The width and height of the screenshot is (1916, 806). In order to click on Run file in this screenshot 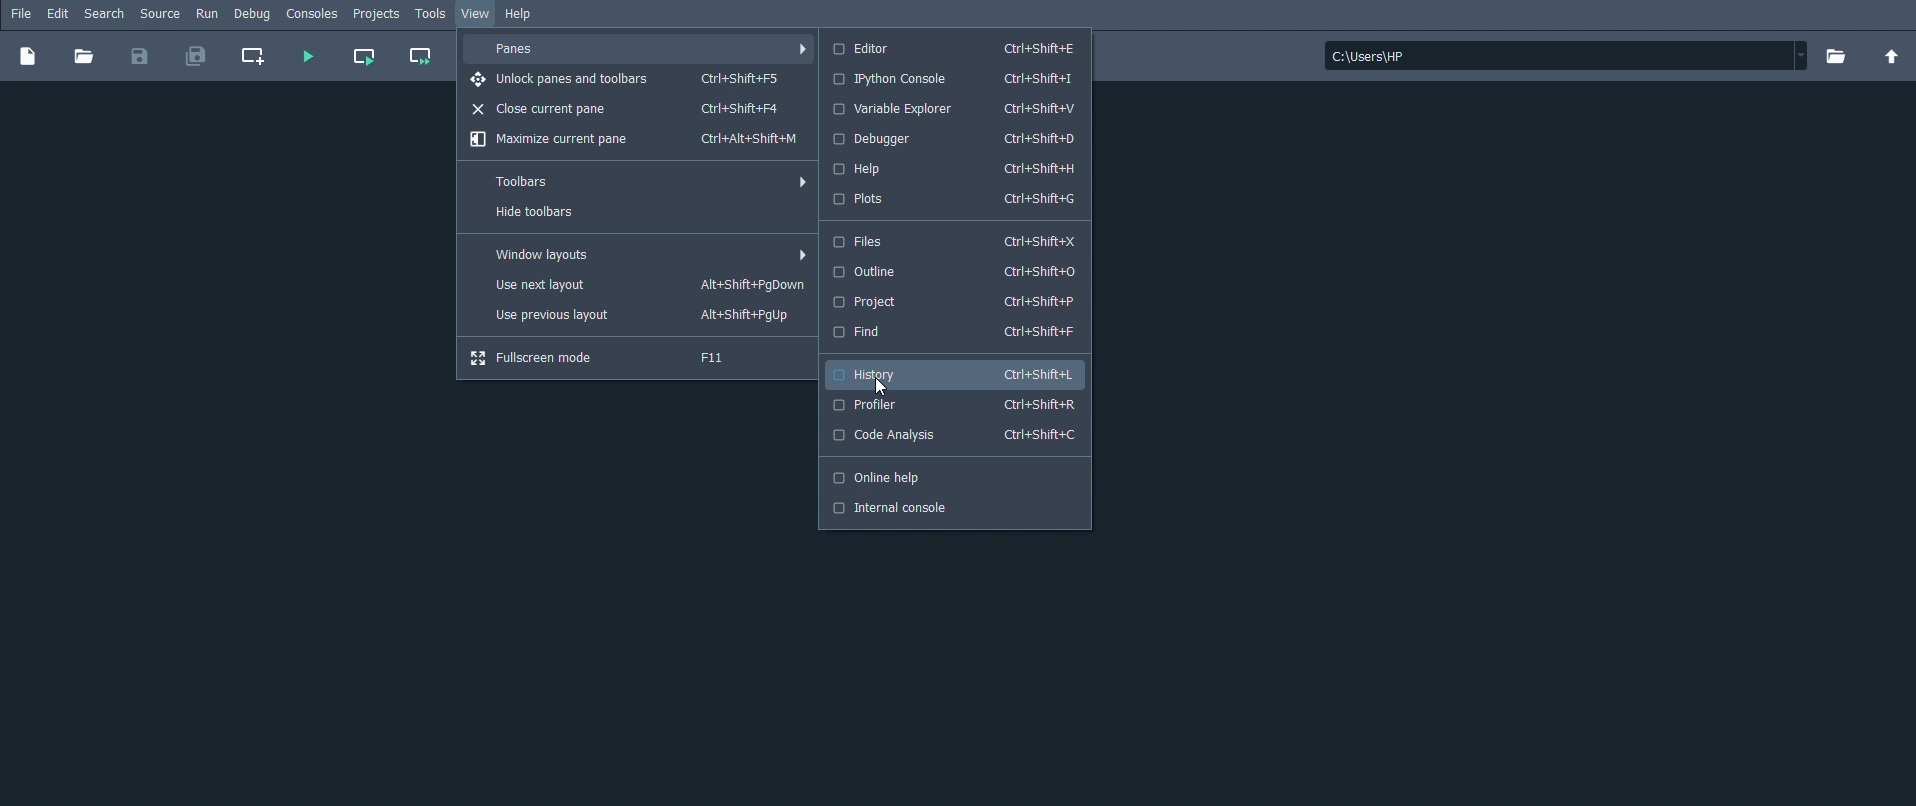, I will do `click(307, 58)`.